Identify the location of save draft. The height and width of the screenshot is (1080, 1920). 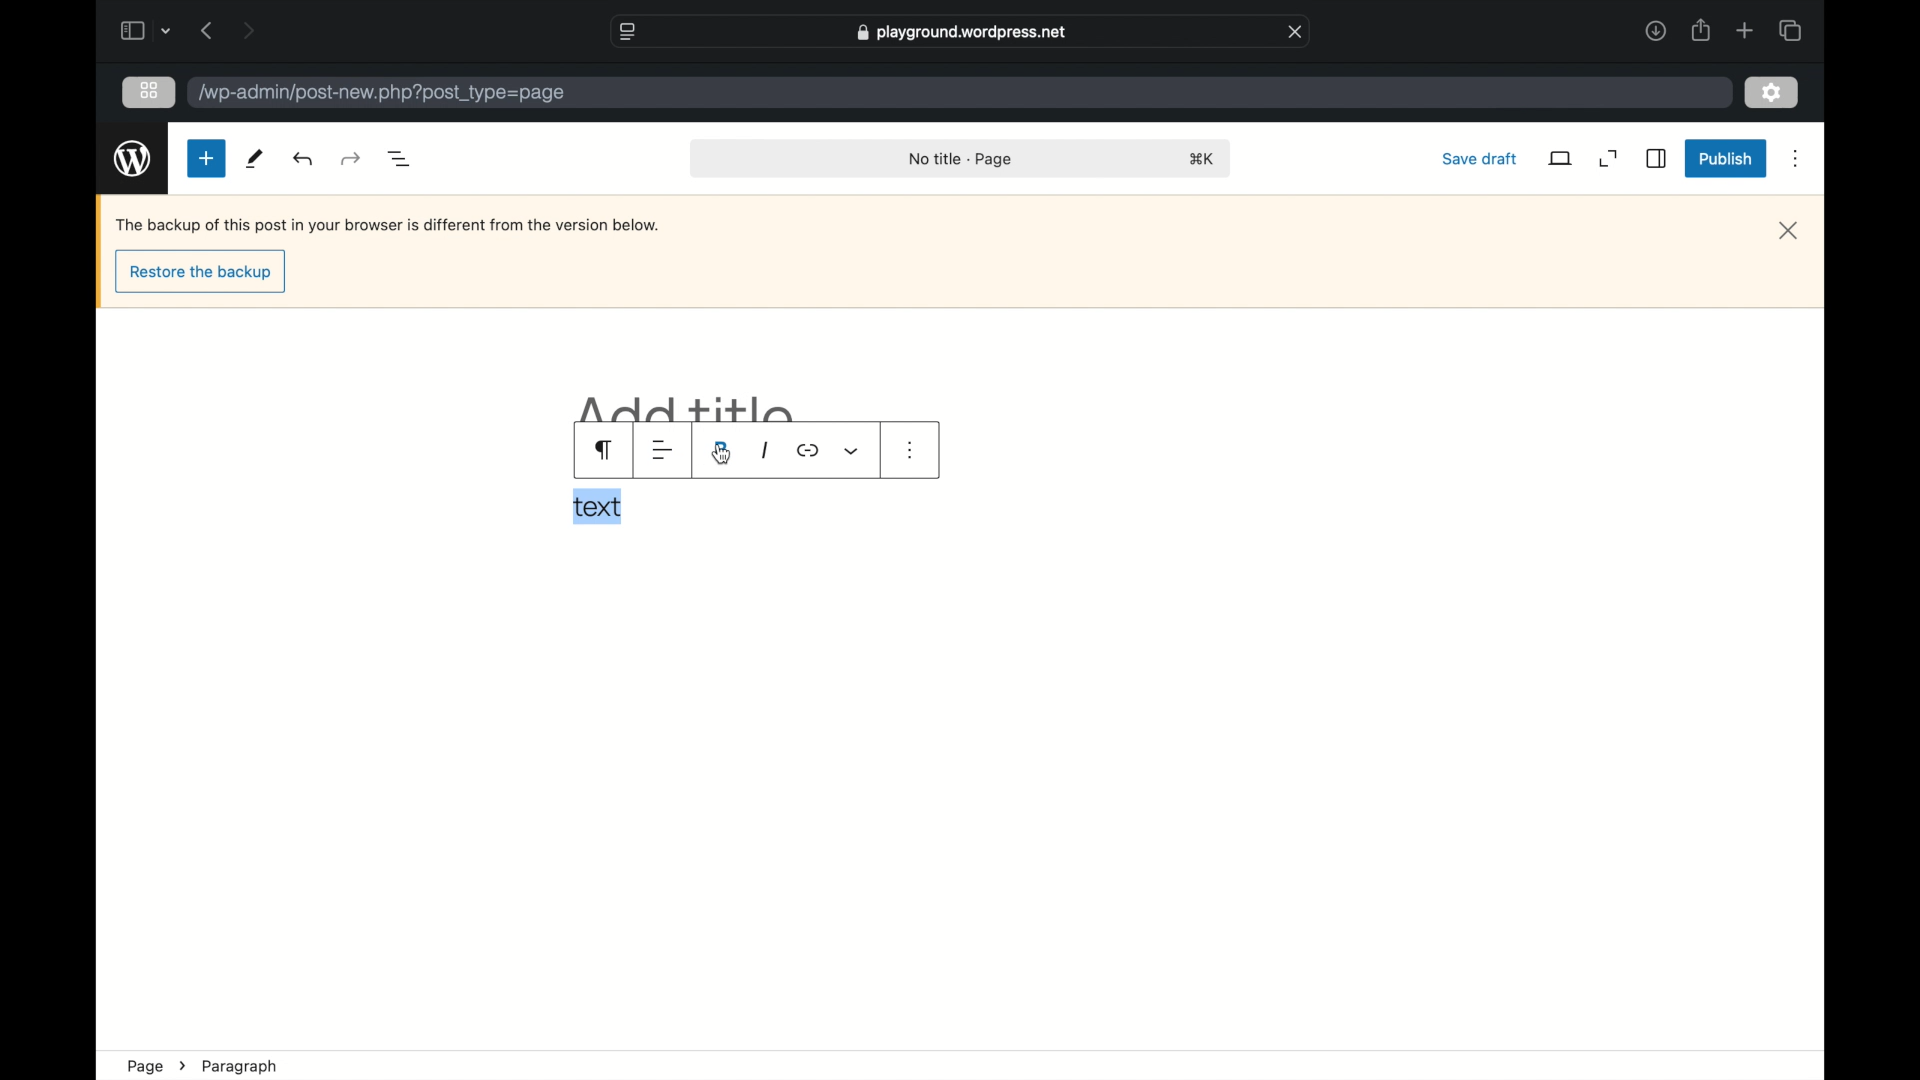
(1478, 158).